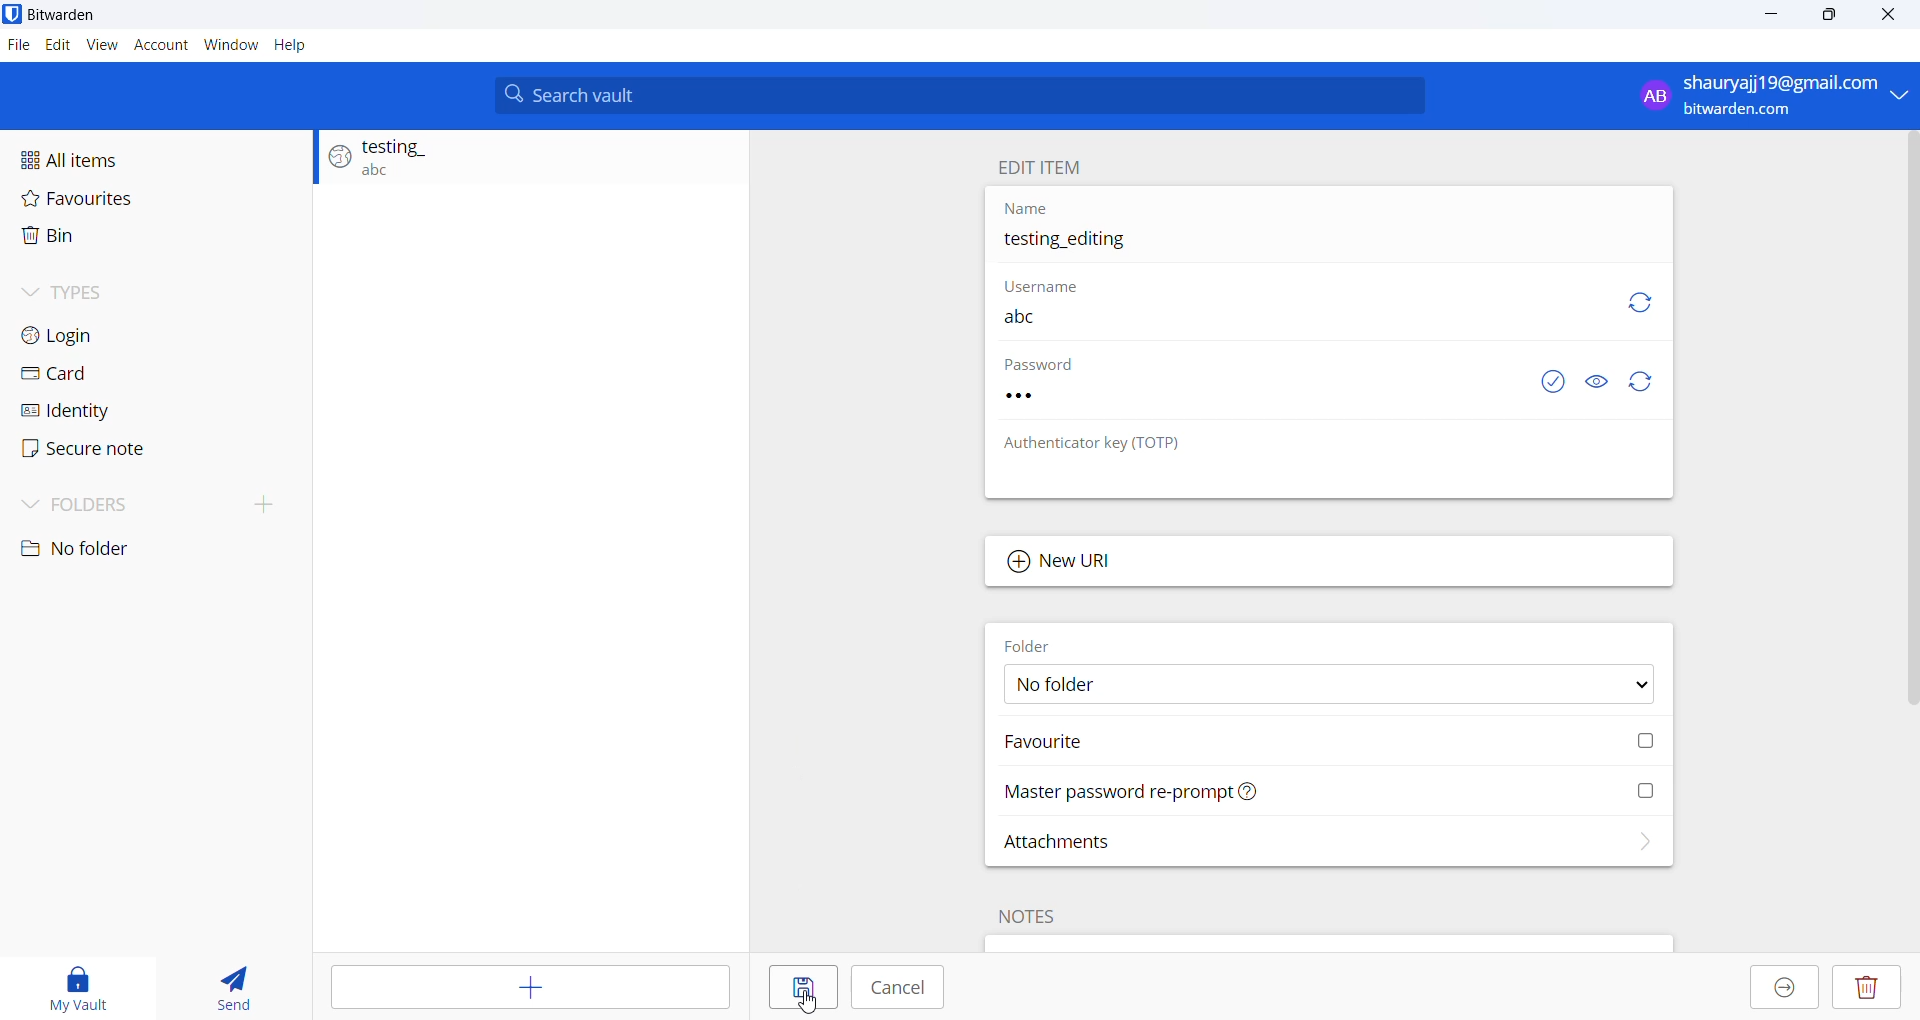 The height and width of the screenshot is (1020, 1920). What do you see at coordinates (1598, 385) in the screenshot?
I see `Visibility` at bounding box center [1598, 385].